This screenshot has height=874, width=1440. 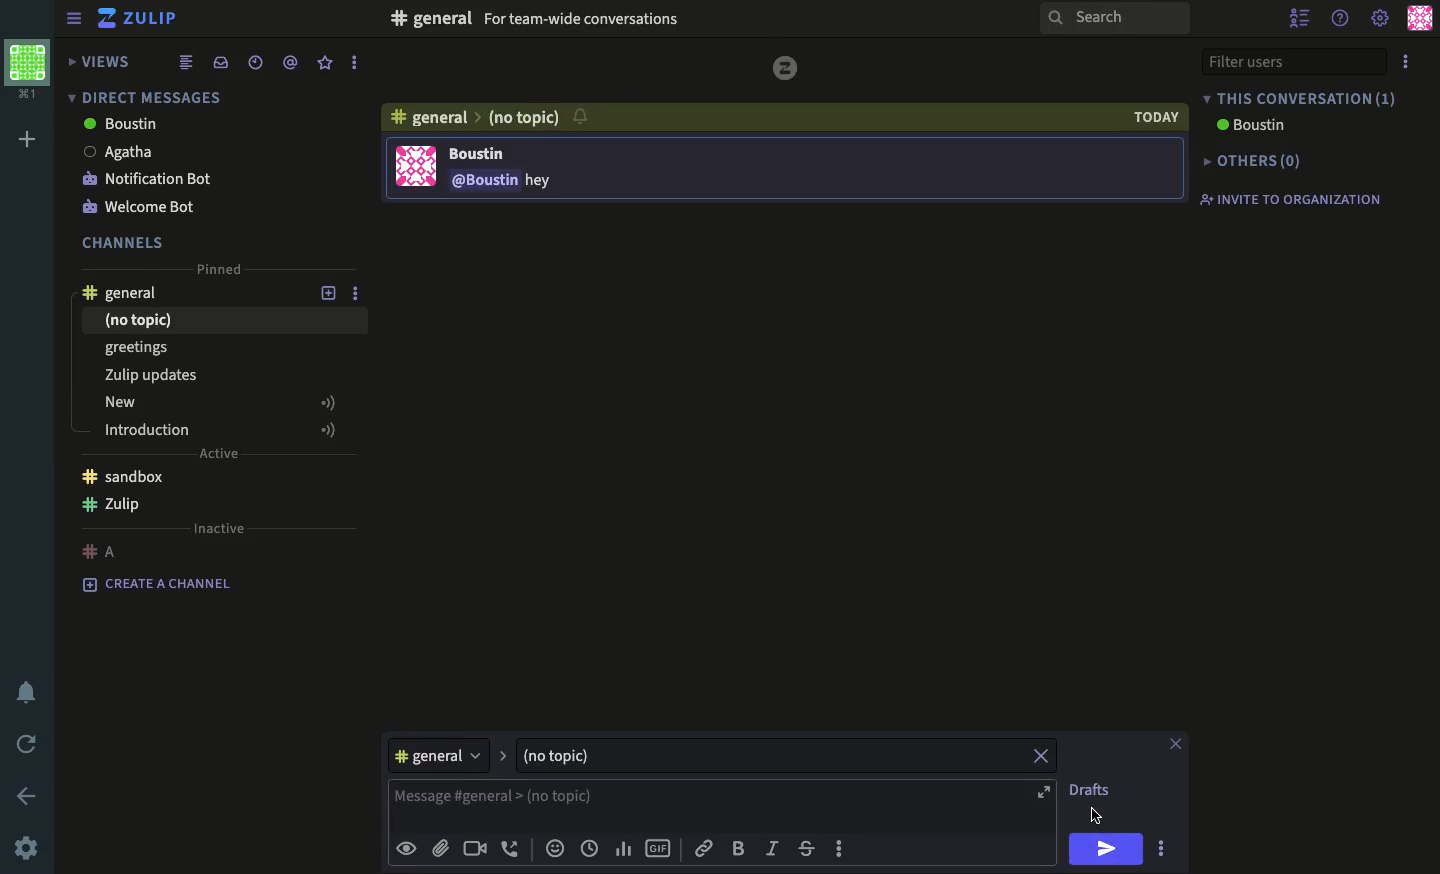 I want to click on tagged, so click(x=289, y=62).